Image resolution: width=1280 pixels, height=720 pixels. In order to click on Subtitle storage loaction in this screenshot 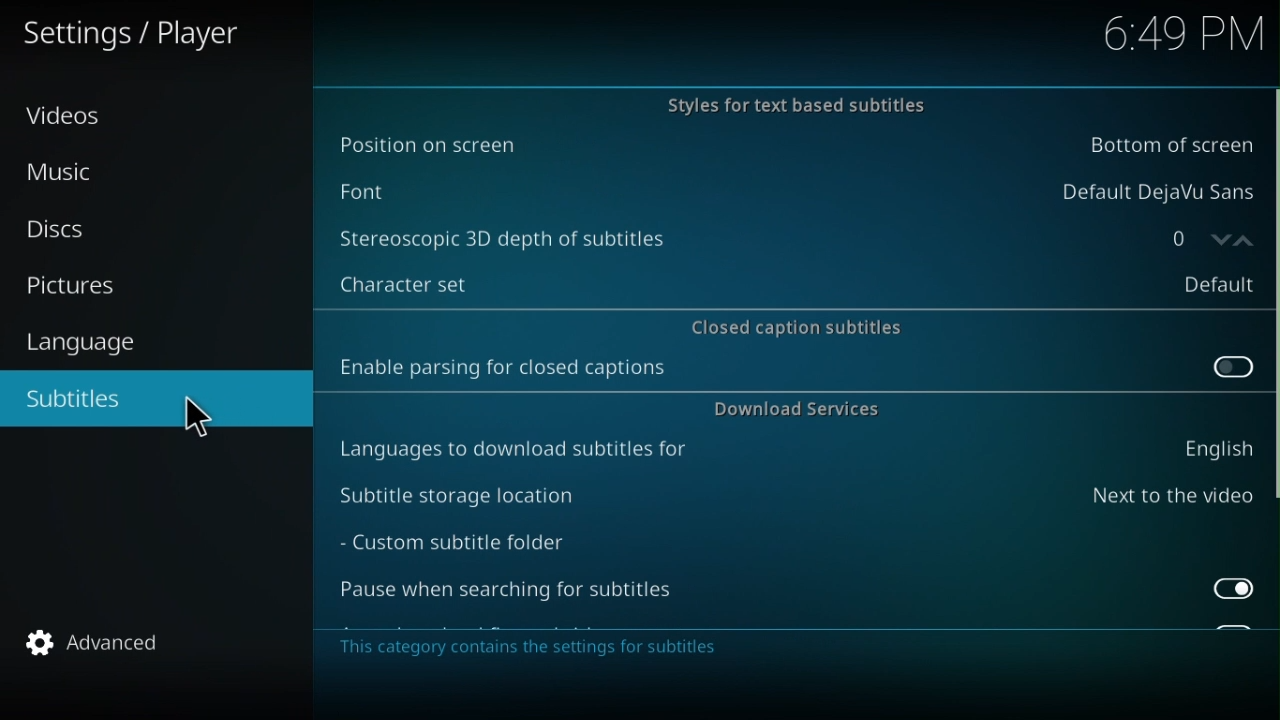, I will do `click(794, 496)`.